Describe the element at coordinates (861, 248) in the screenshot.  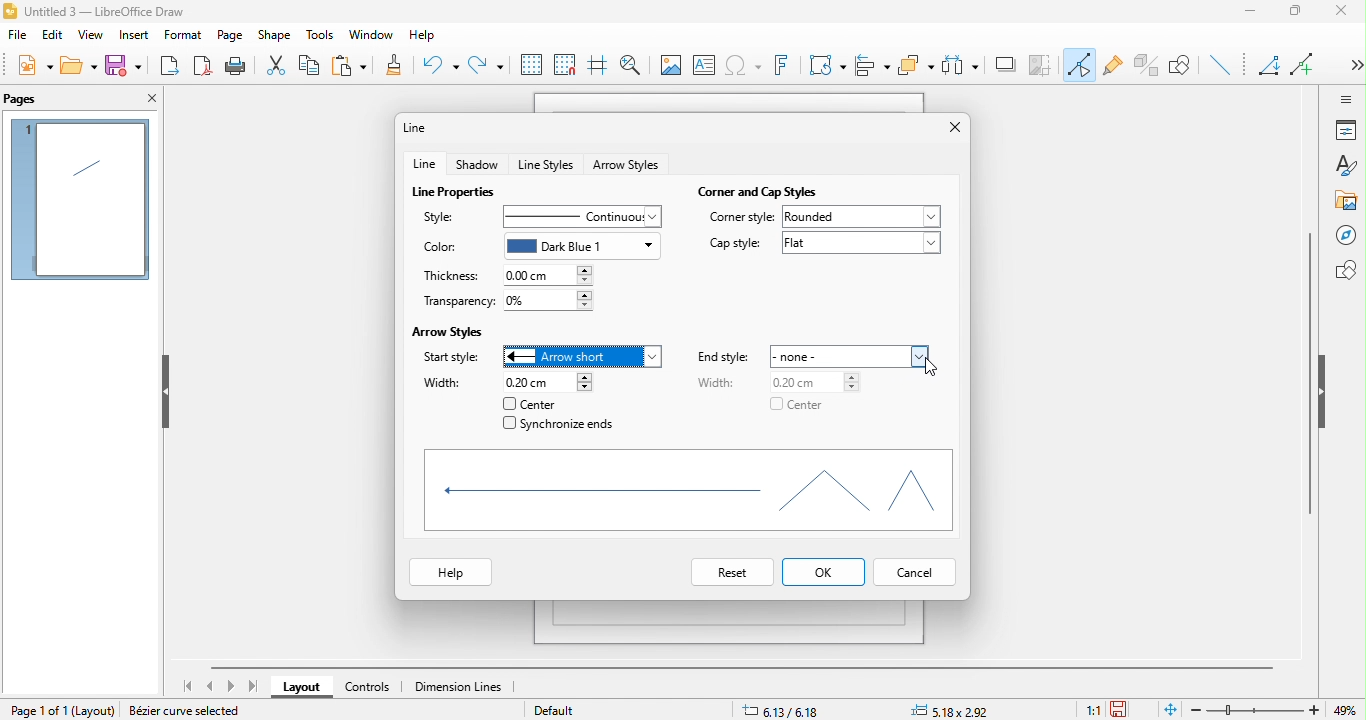
I see `flat` at that location.